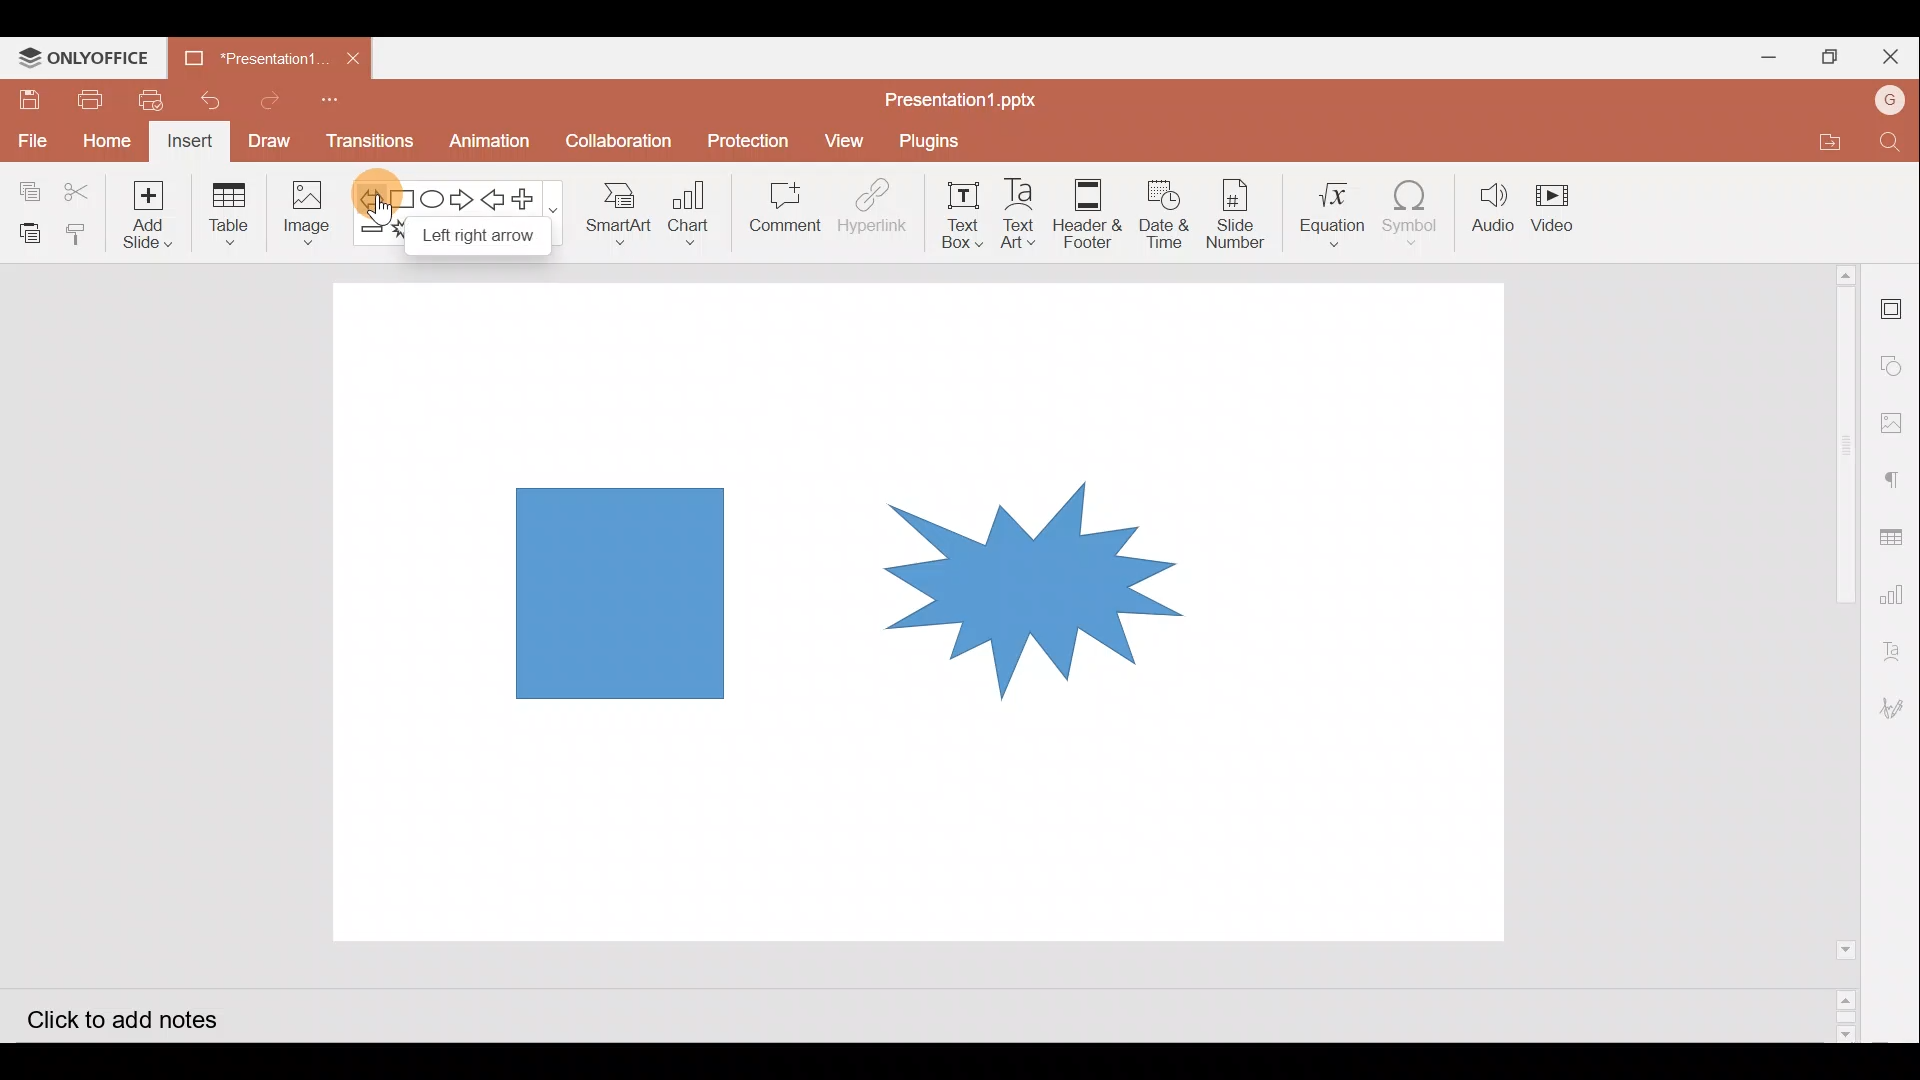 The width and height of the screenshot is (1920, 1080). Describe the element at coordinates (619, 217) in the screenshot. I see `SmartArt` at that location.